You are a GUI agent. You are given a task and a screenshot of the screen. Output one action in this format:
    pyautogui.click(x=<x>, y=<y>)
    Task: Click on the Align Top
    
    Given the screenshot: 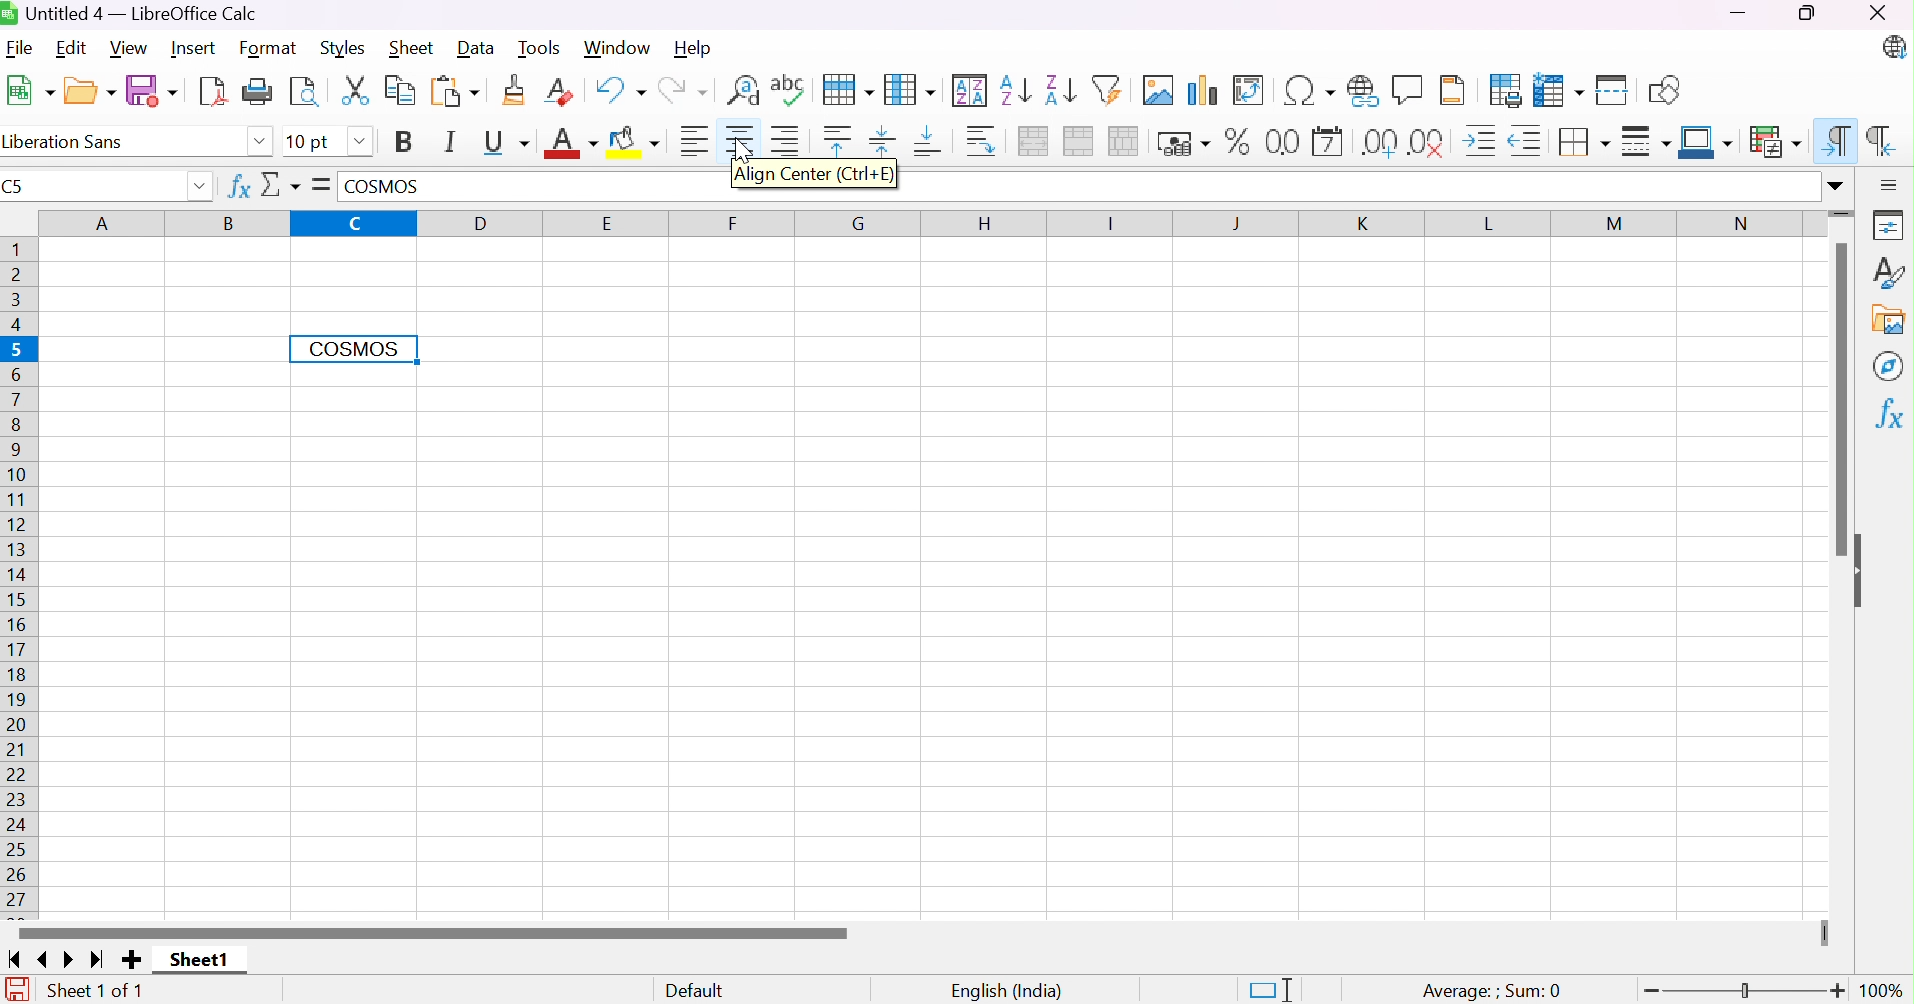 What is the action you would take?
    pyautogui.click(x=839, y=138)
    